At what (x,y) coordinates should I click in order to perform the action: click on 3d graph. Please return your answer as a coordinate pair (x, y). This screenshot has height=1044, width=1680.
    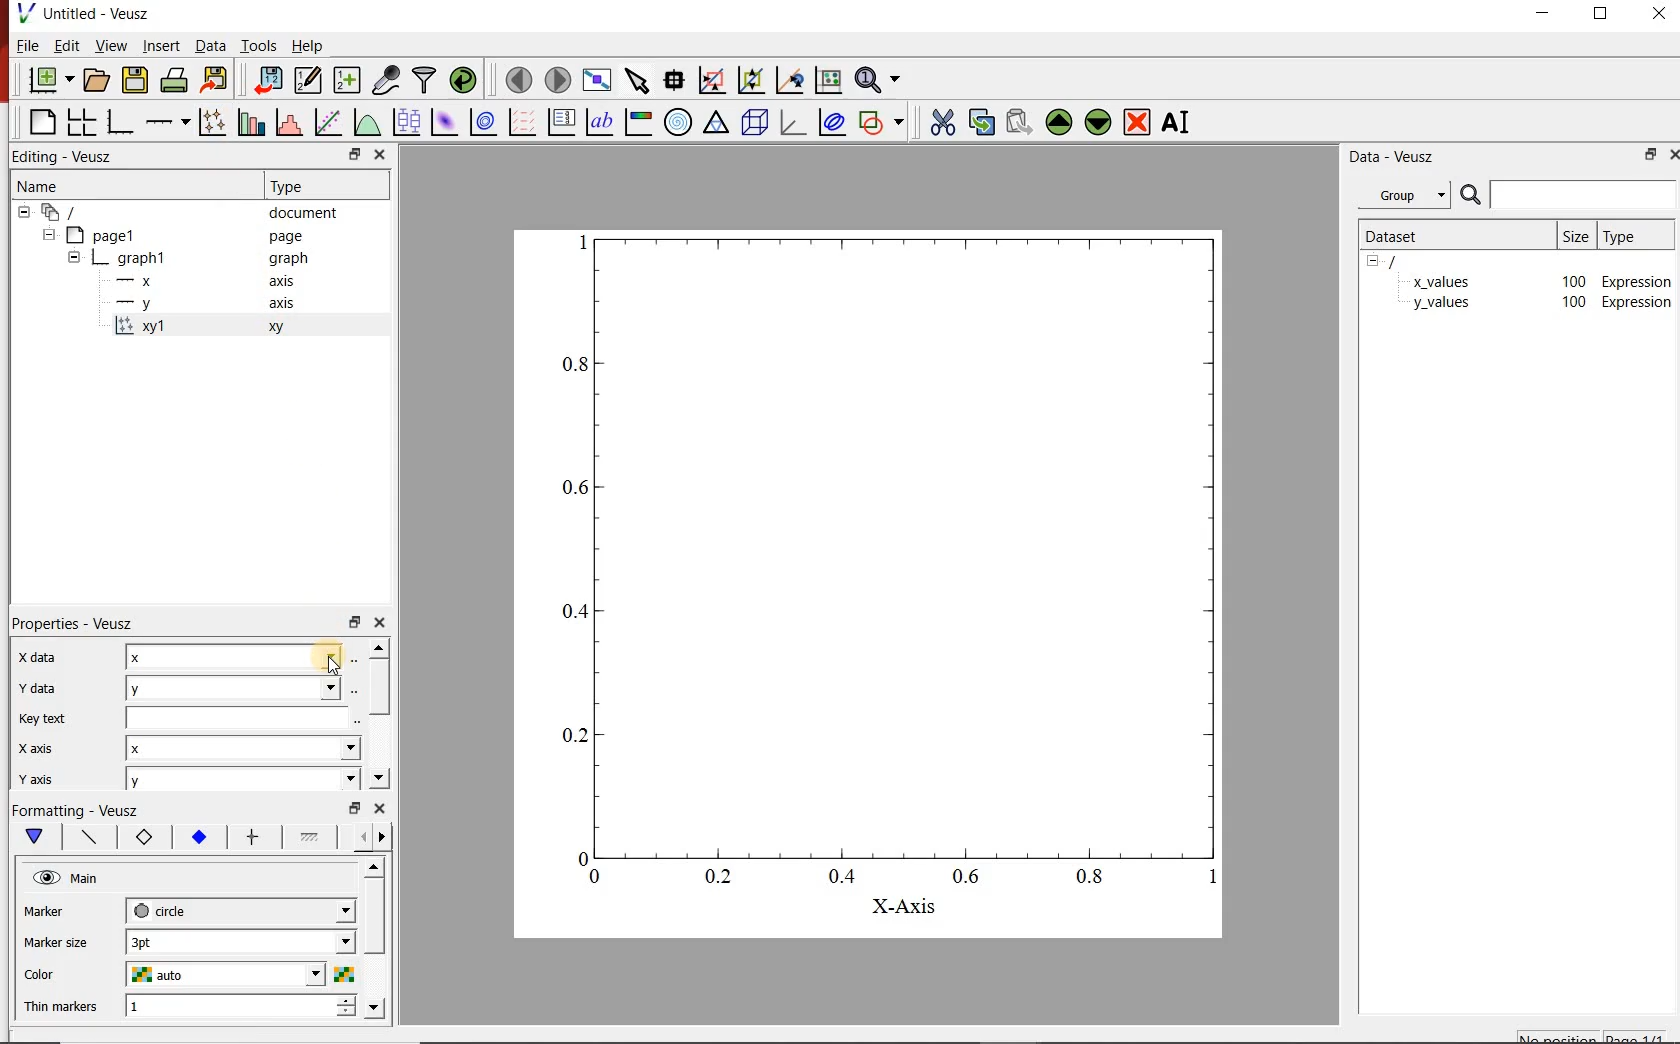
    Looking at the image, I should click on (794, 125).